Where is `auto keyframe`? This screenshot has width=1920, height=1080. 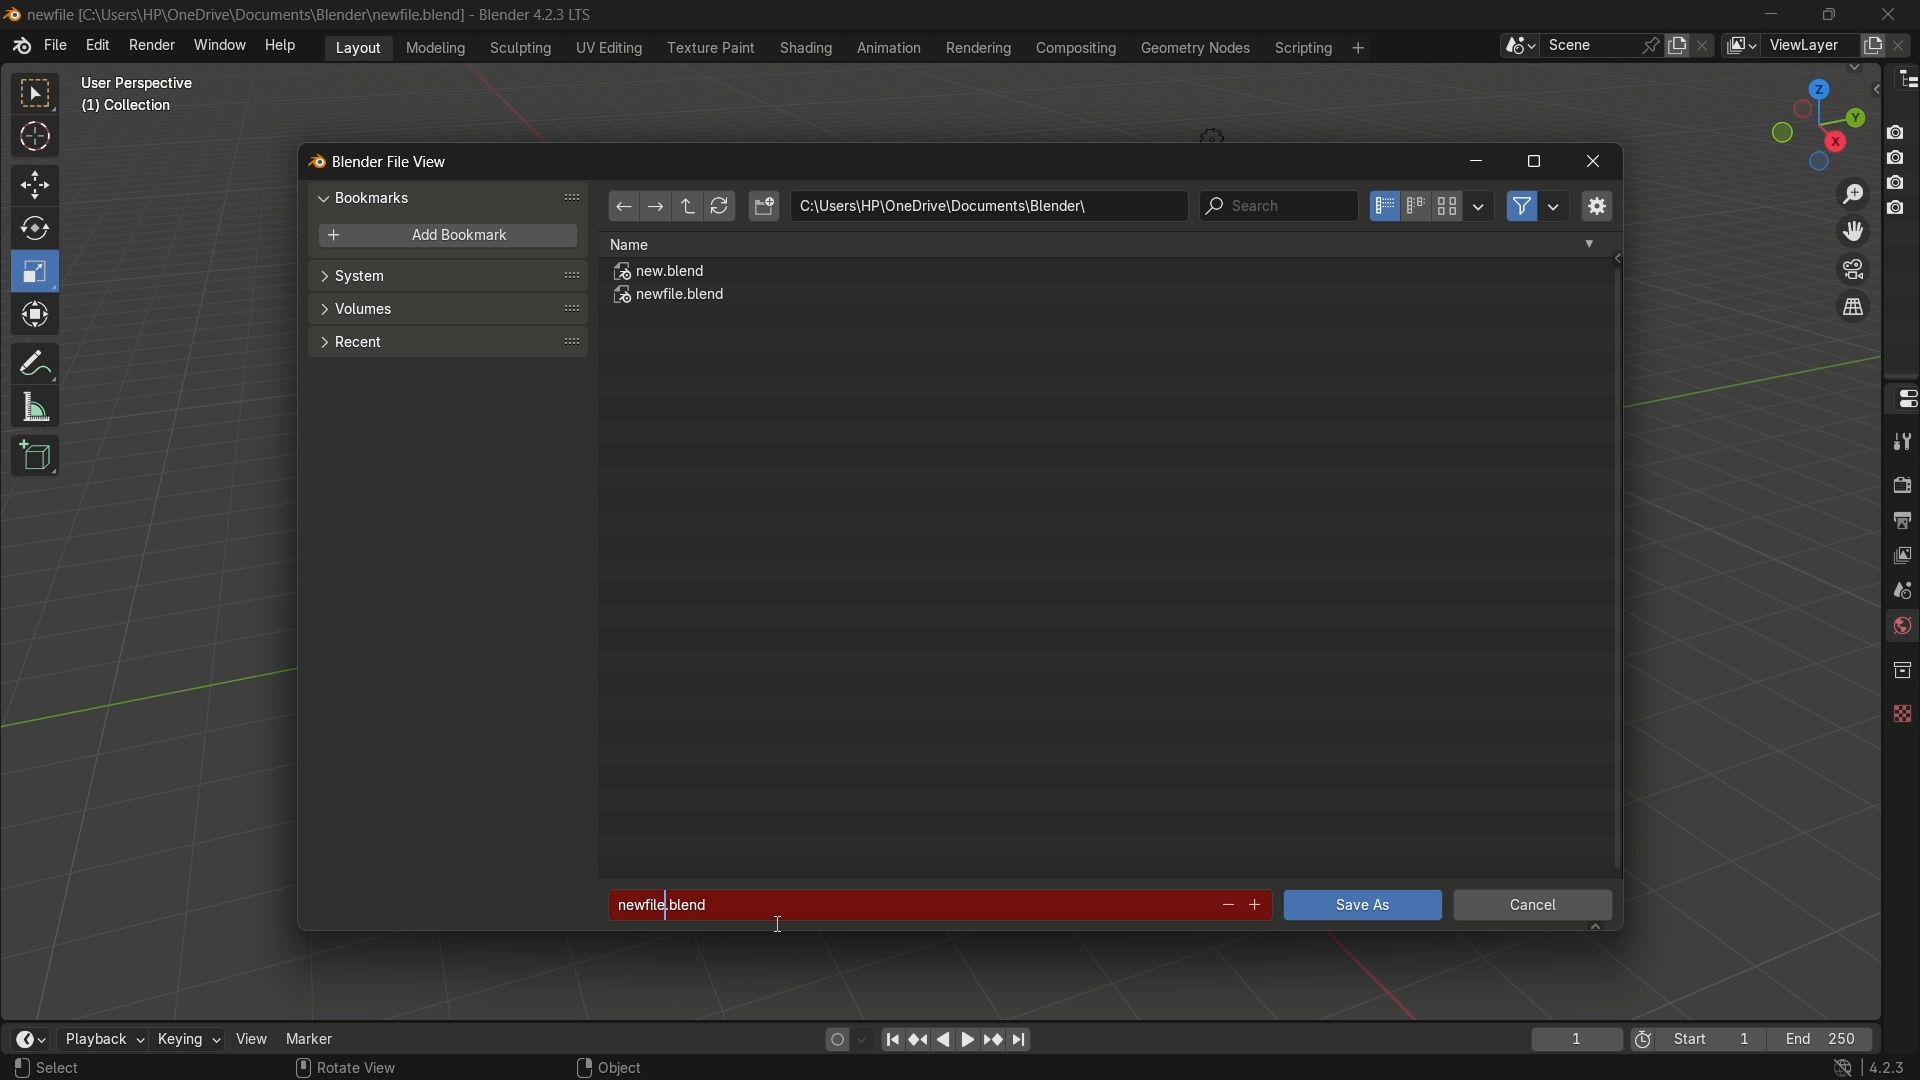 auto keyframe is located at coordinates (863, 1039).